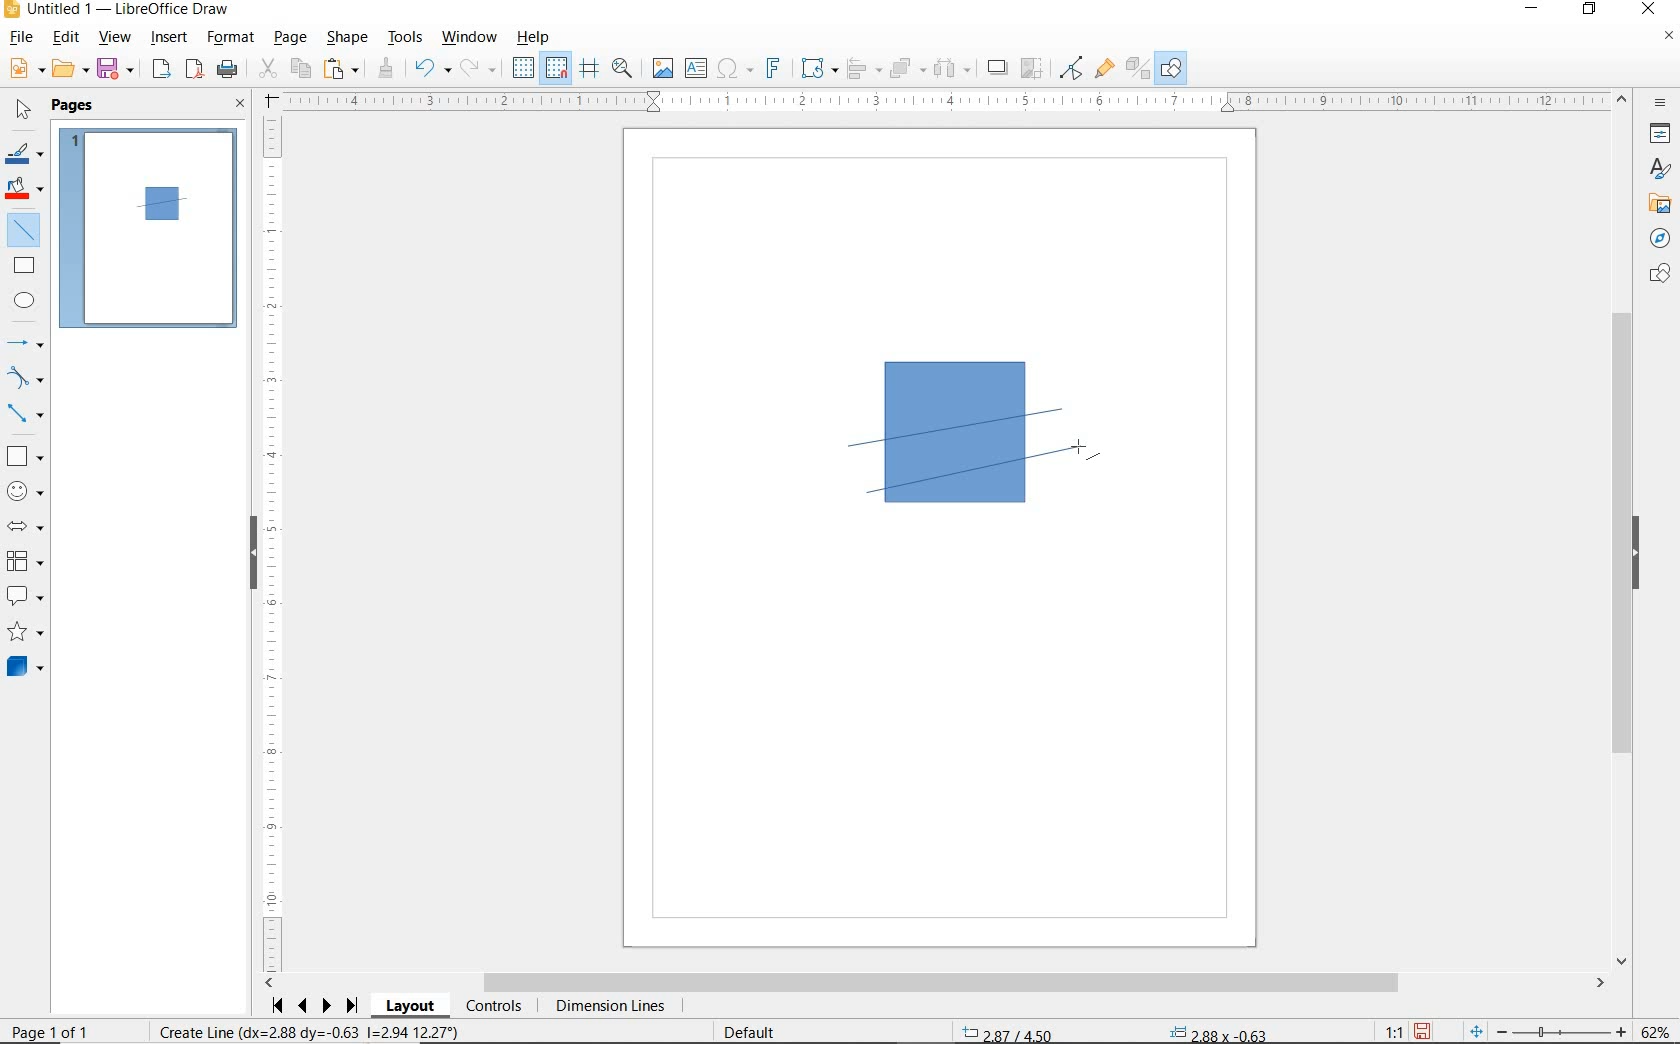  Describe the element at coordinates (29, 561) in the screenshot. I see `FLOWCHART` at that location.